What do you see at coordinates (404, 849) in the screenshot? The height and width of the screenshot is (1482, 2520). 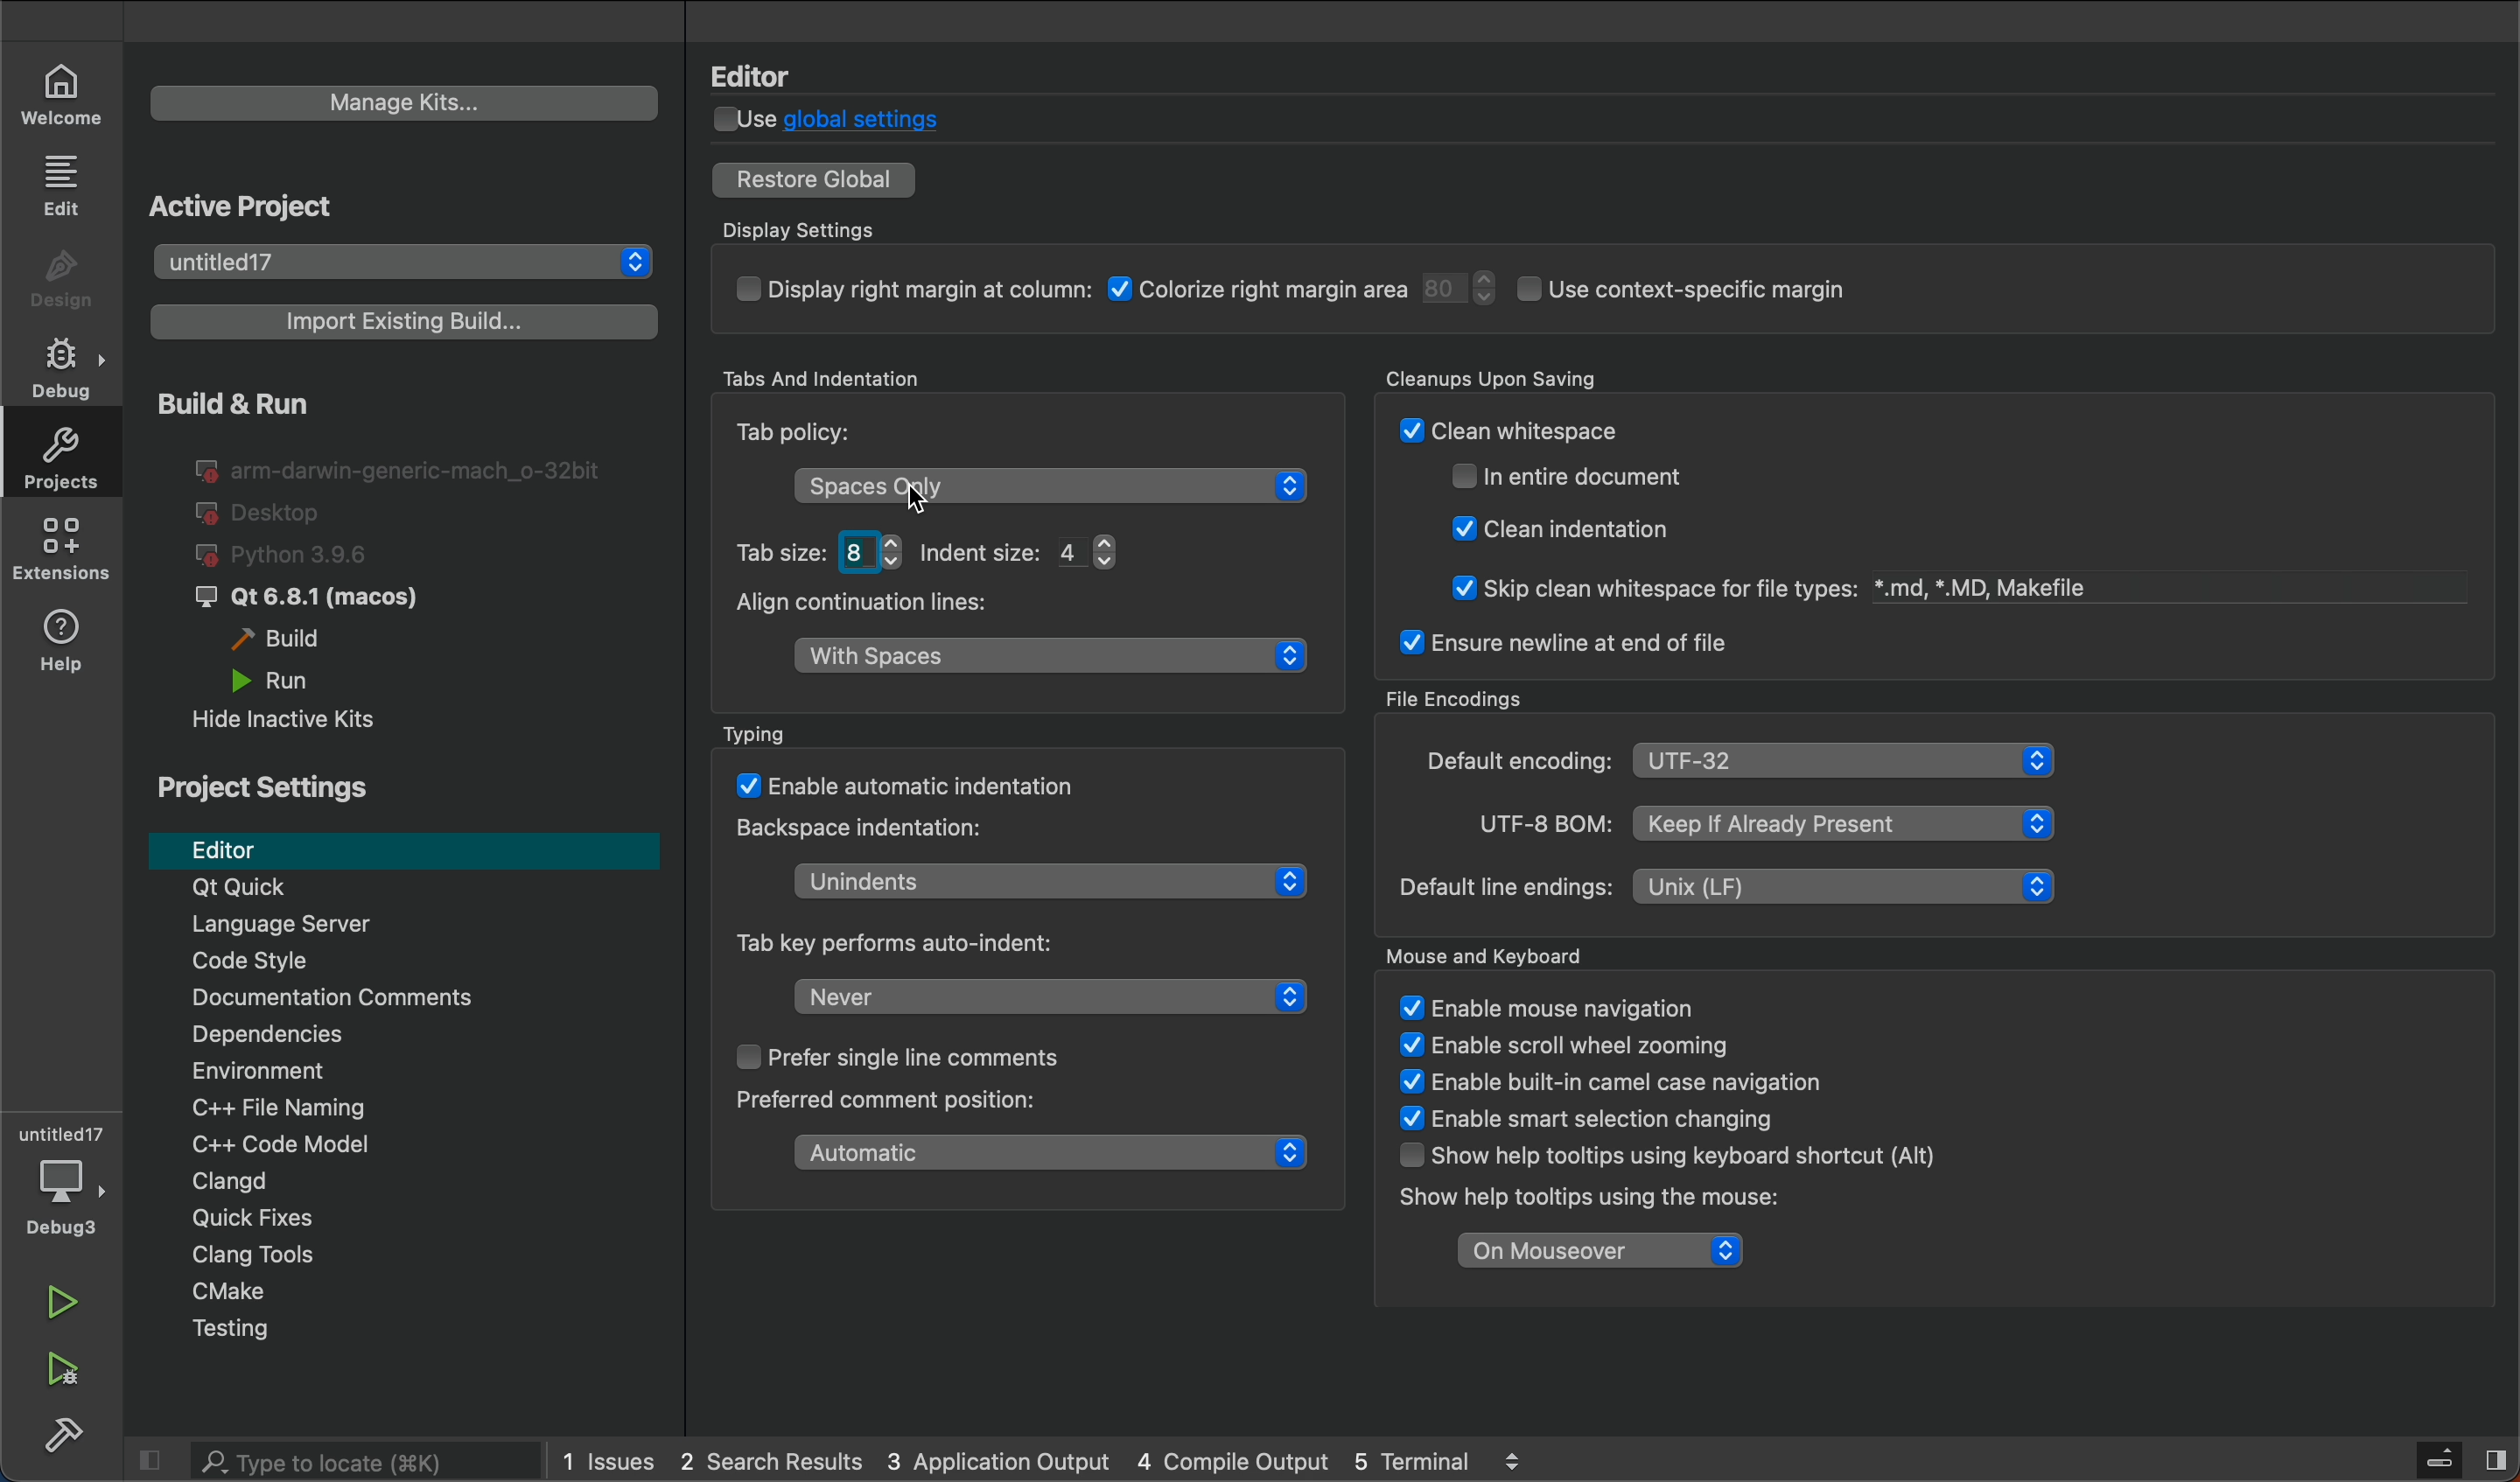 I see `editor` at bounding box center [404, 849].